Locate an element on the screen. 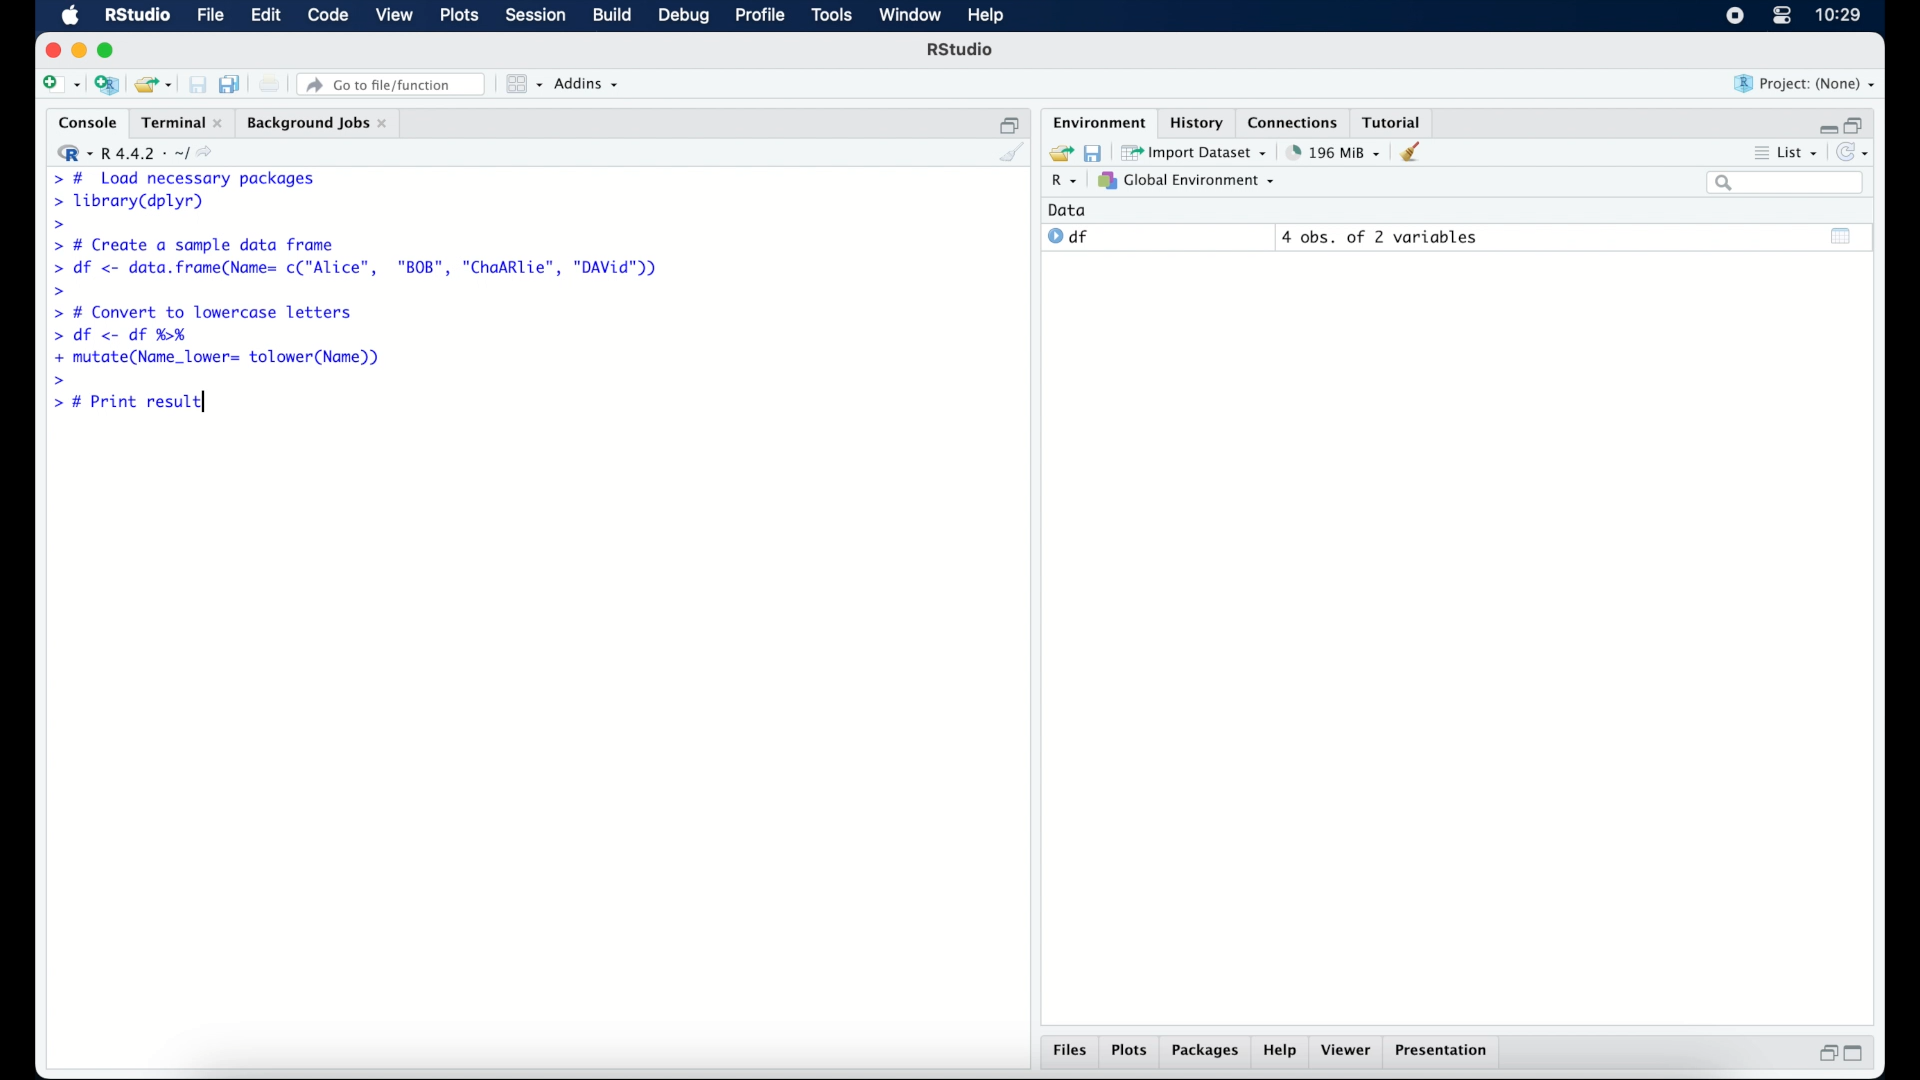 This screenshot has width=1920, height=1080. load workspace is located at coordinates (1058, 151).